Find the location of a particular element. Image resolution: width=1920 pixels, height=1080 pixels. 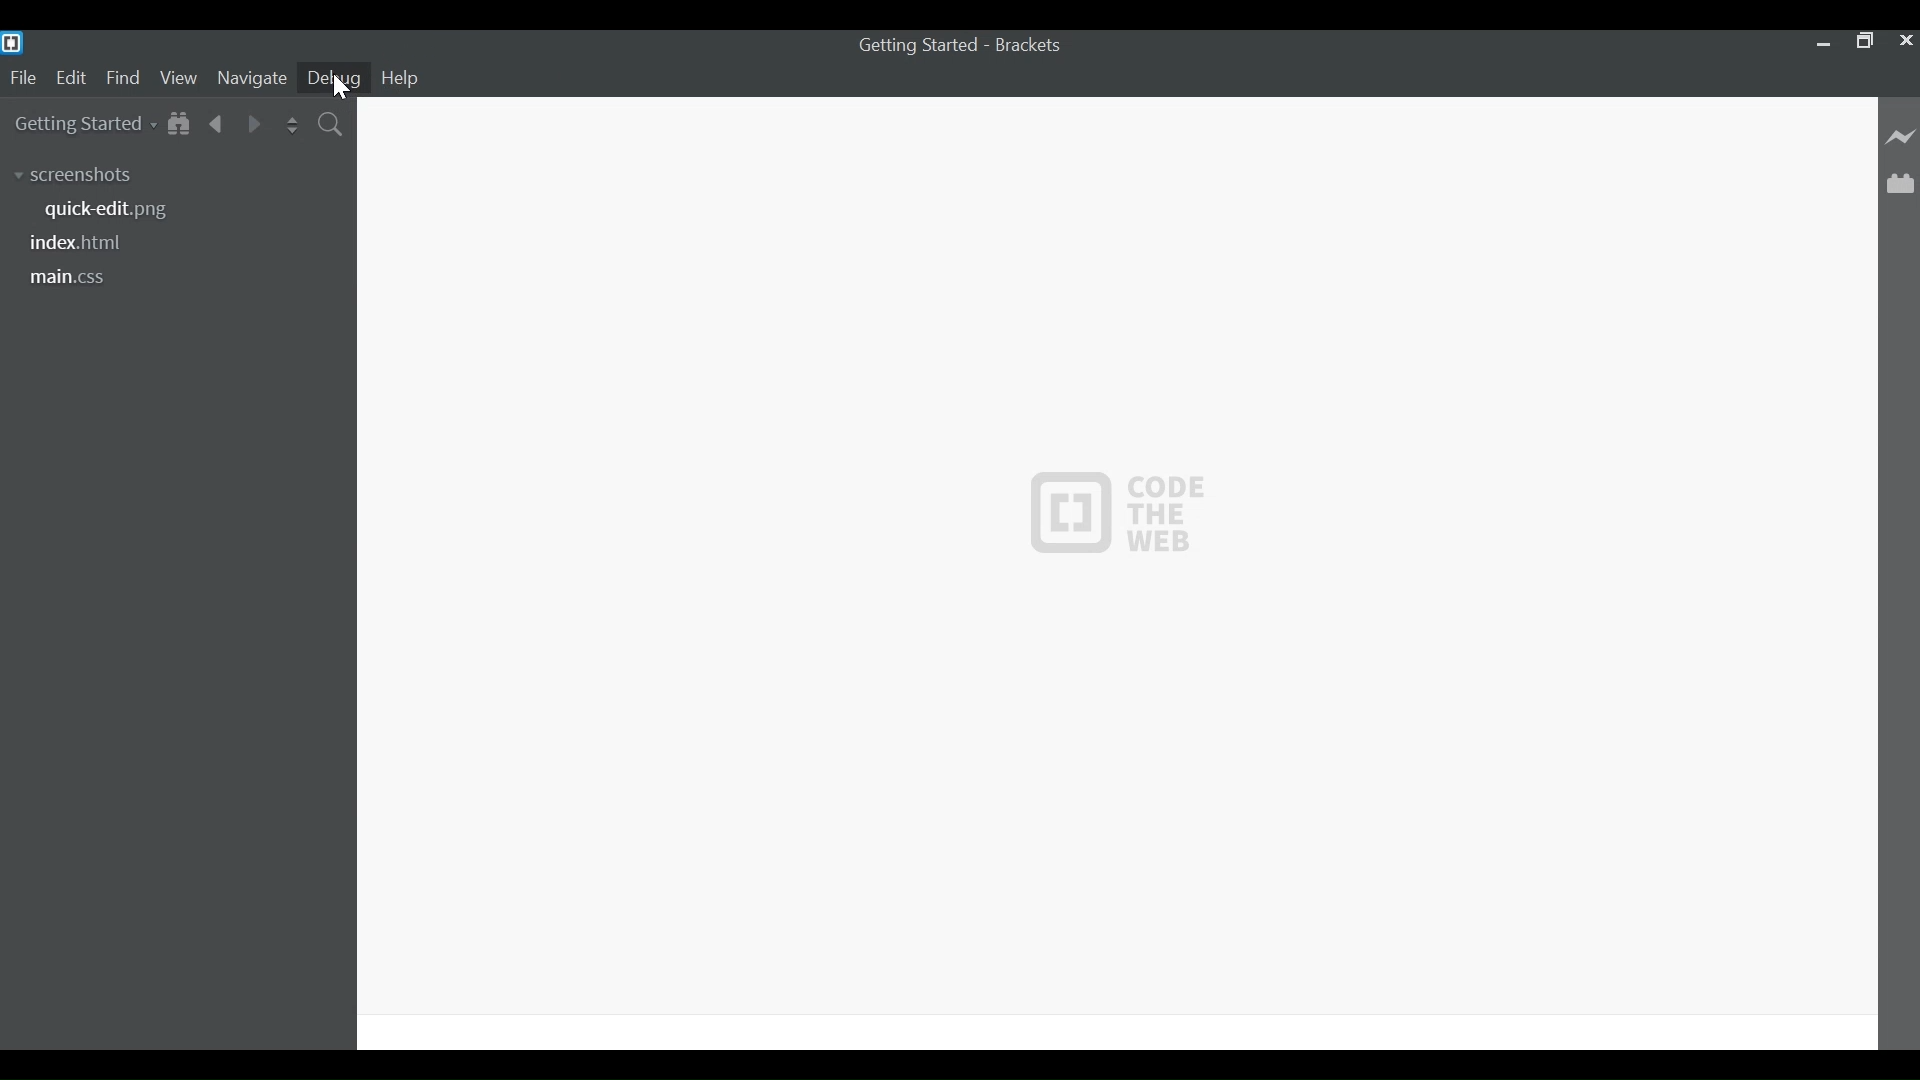

Find In Files is located at coordinates (331, 122).